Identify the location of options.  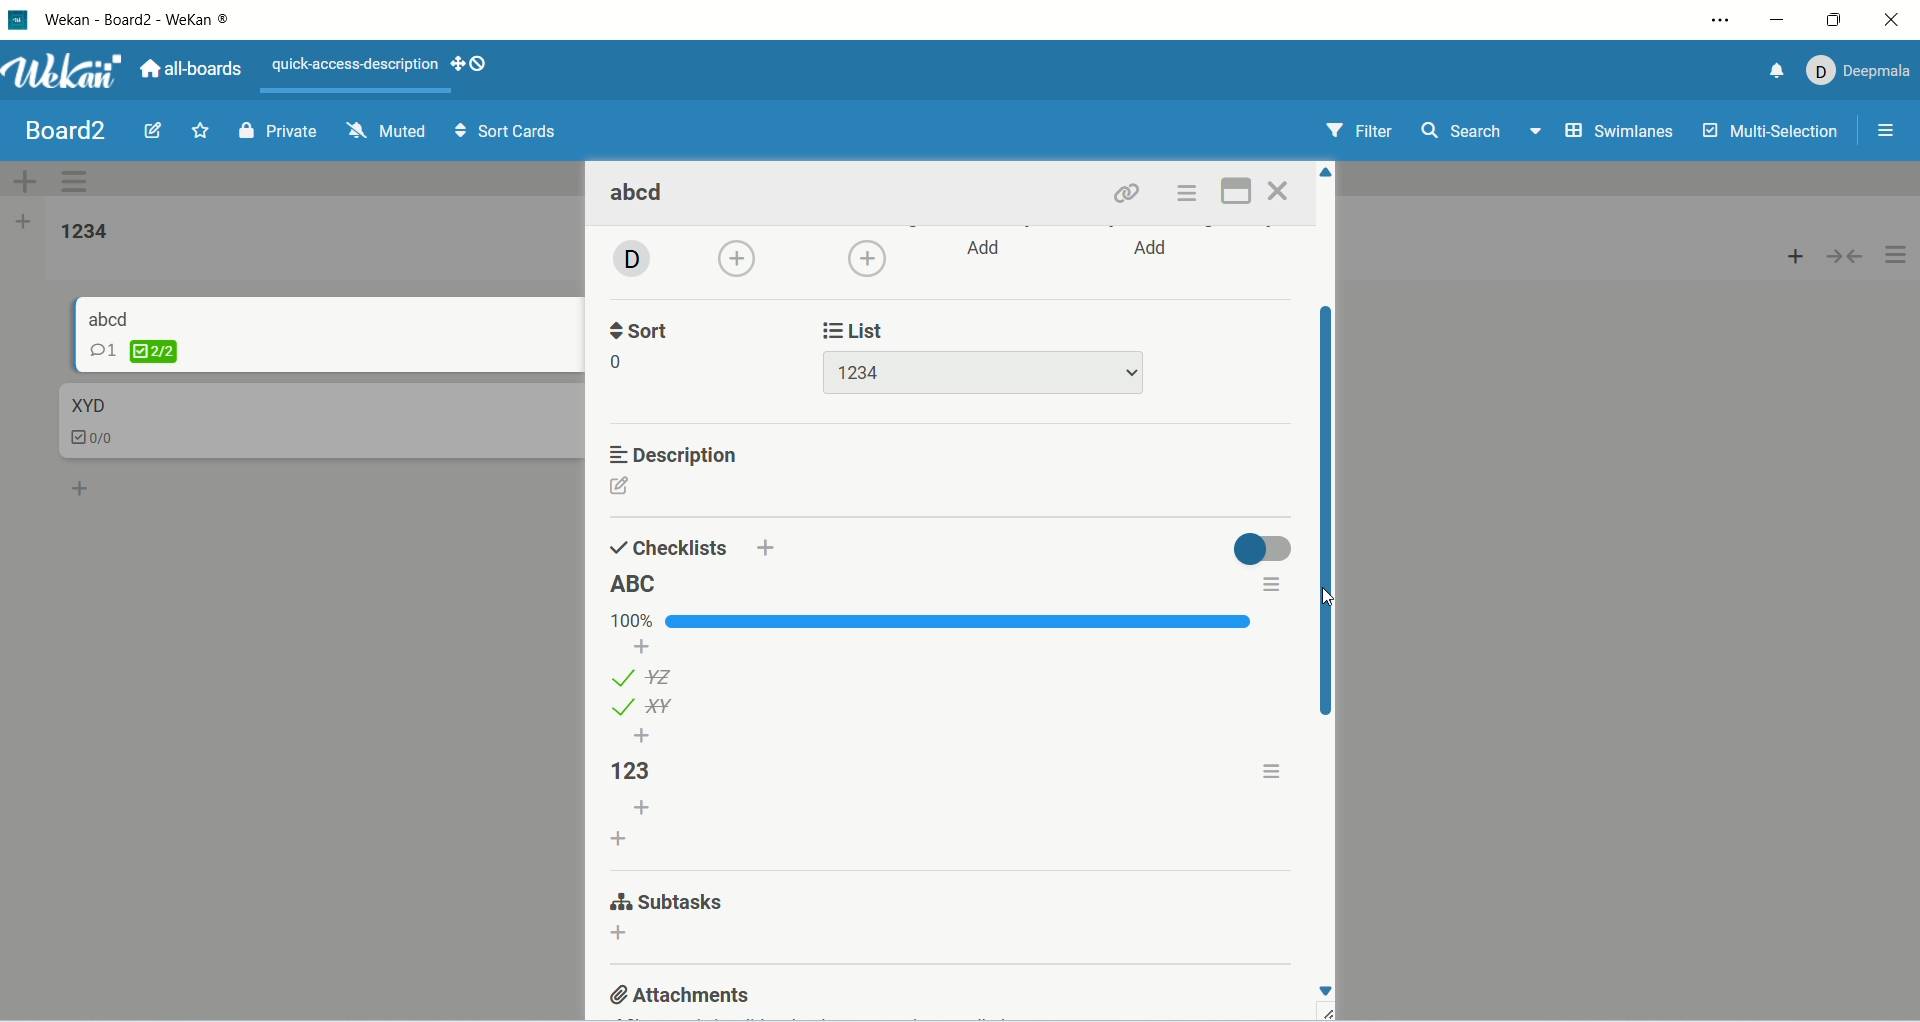
(1892, 128).